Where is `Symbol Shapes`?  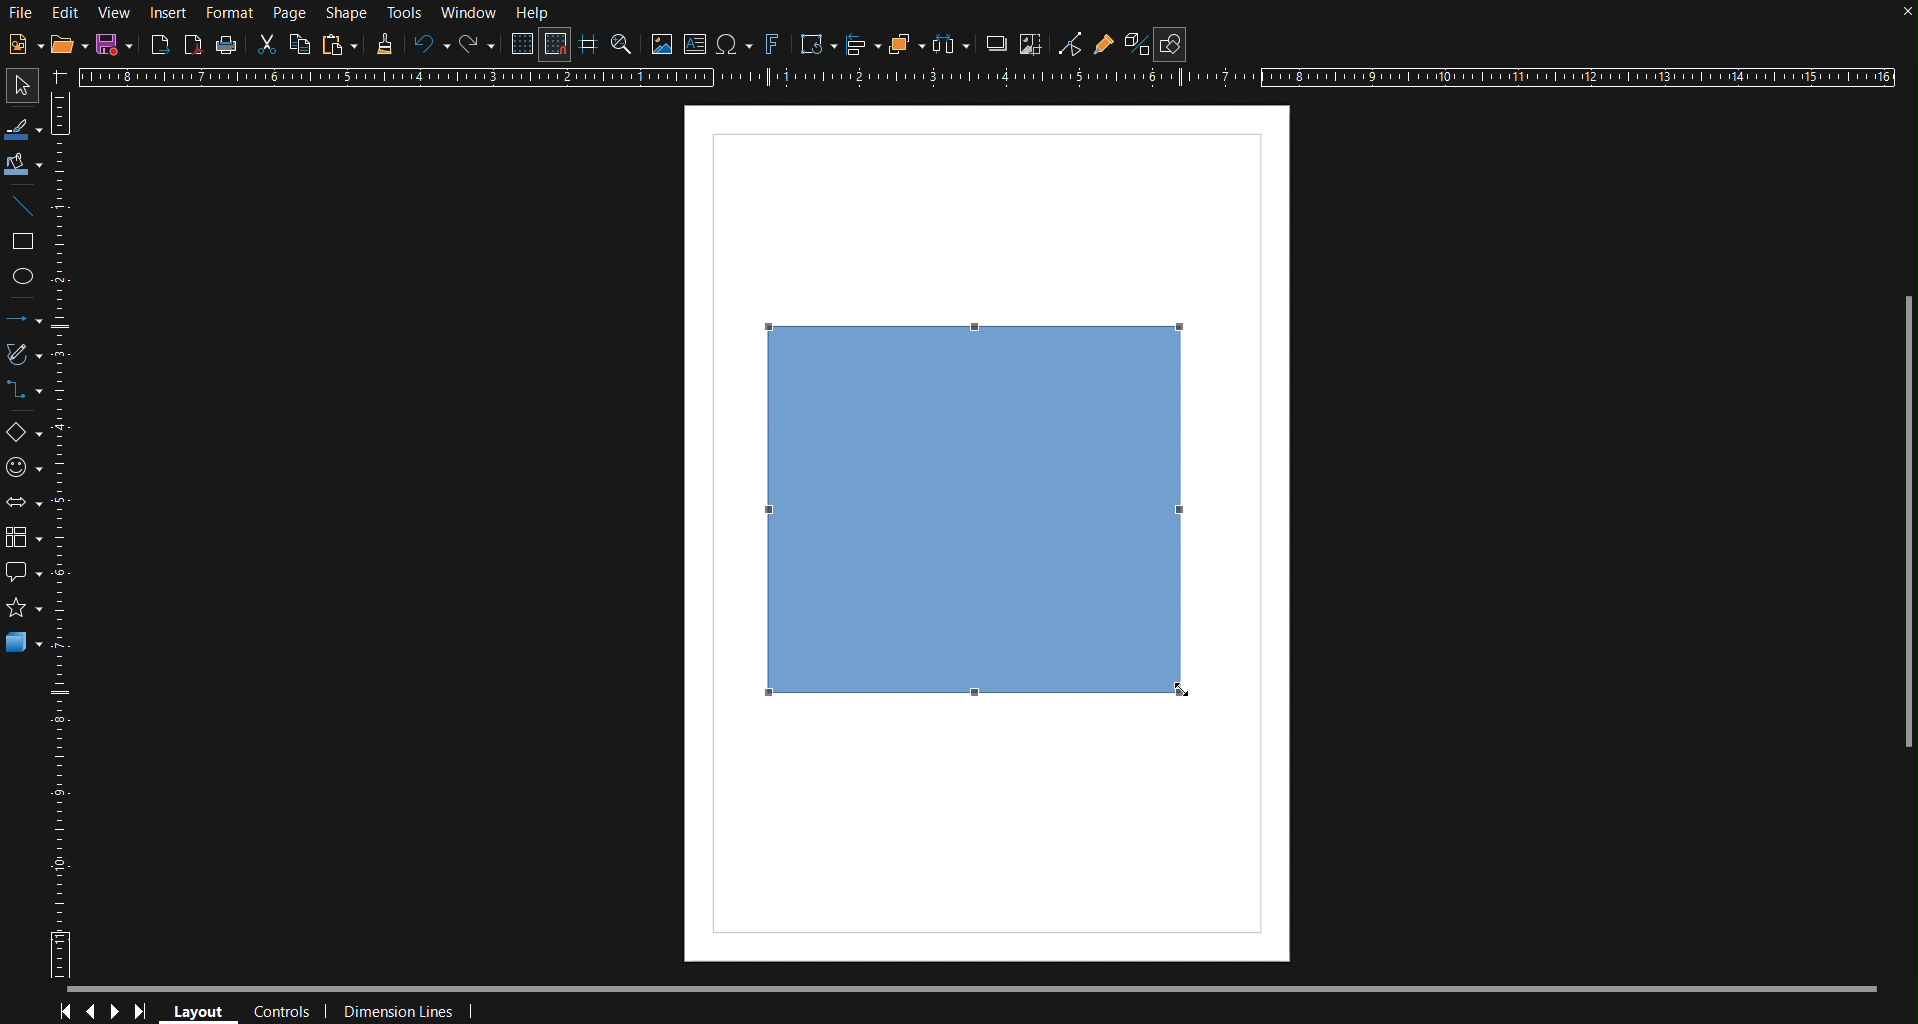
Symbol Shapes is located at coordinates (24, 468).